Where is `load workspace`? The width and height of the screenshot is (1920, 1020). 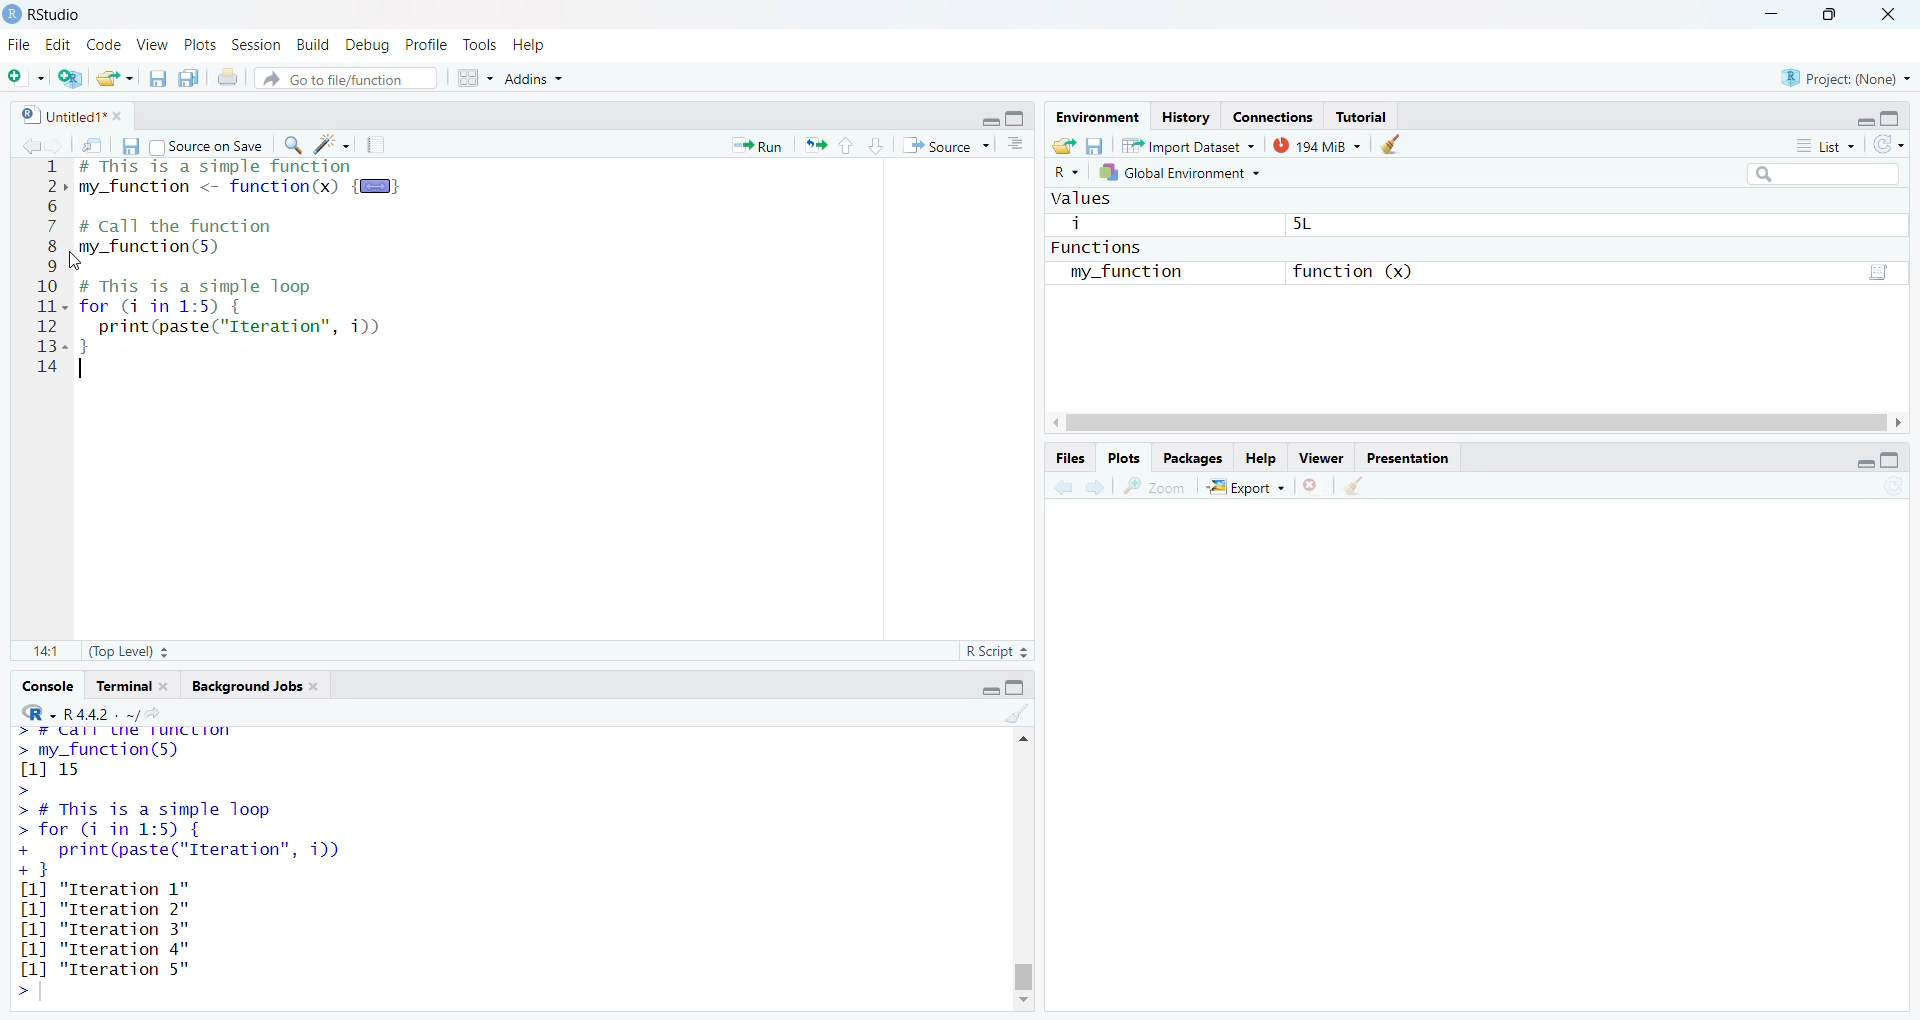
load workspace is located at coordinates (1064, 146).